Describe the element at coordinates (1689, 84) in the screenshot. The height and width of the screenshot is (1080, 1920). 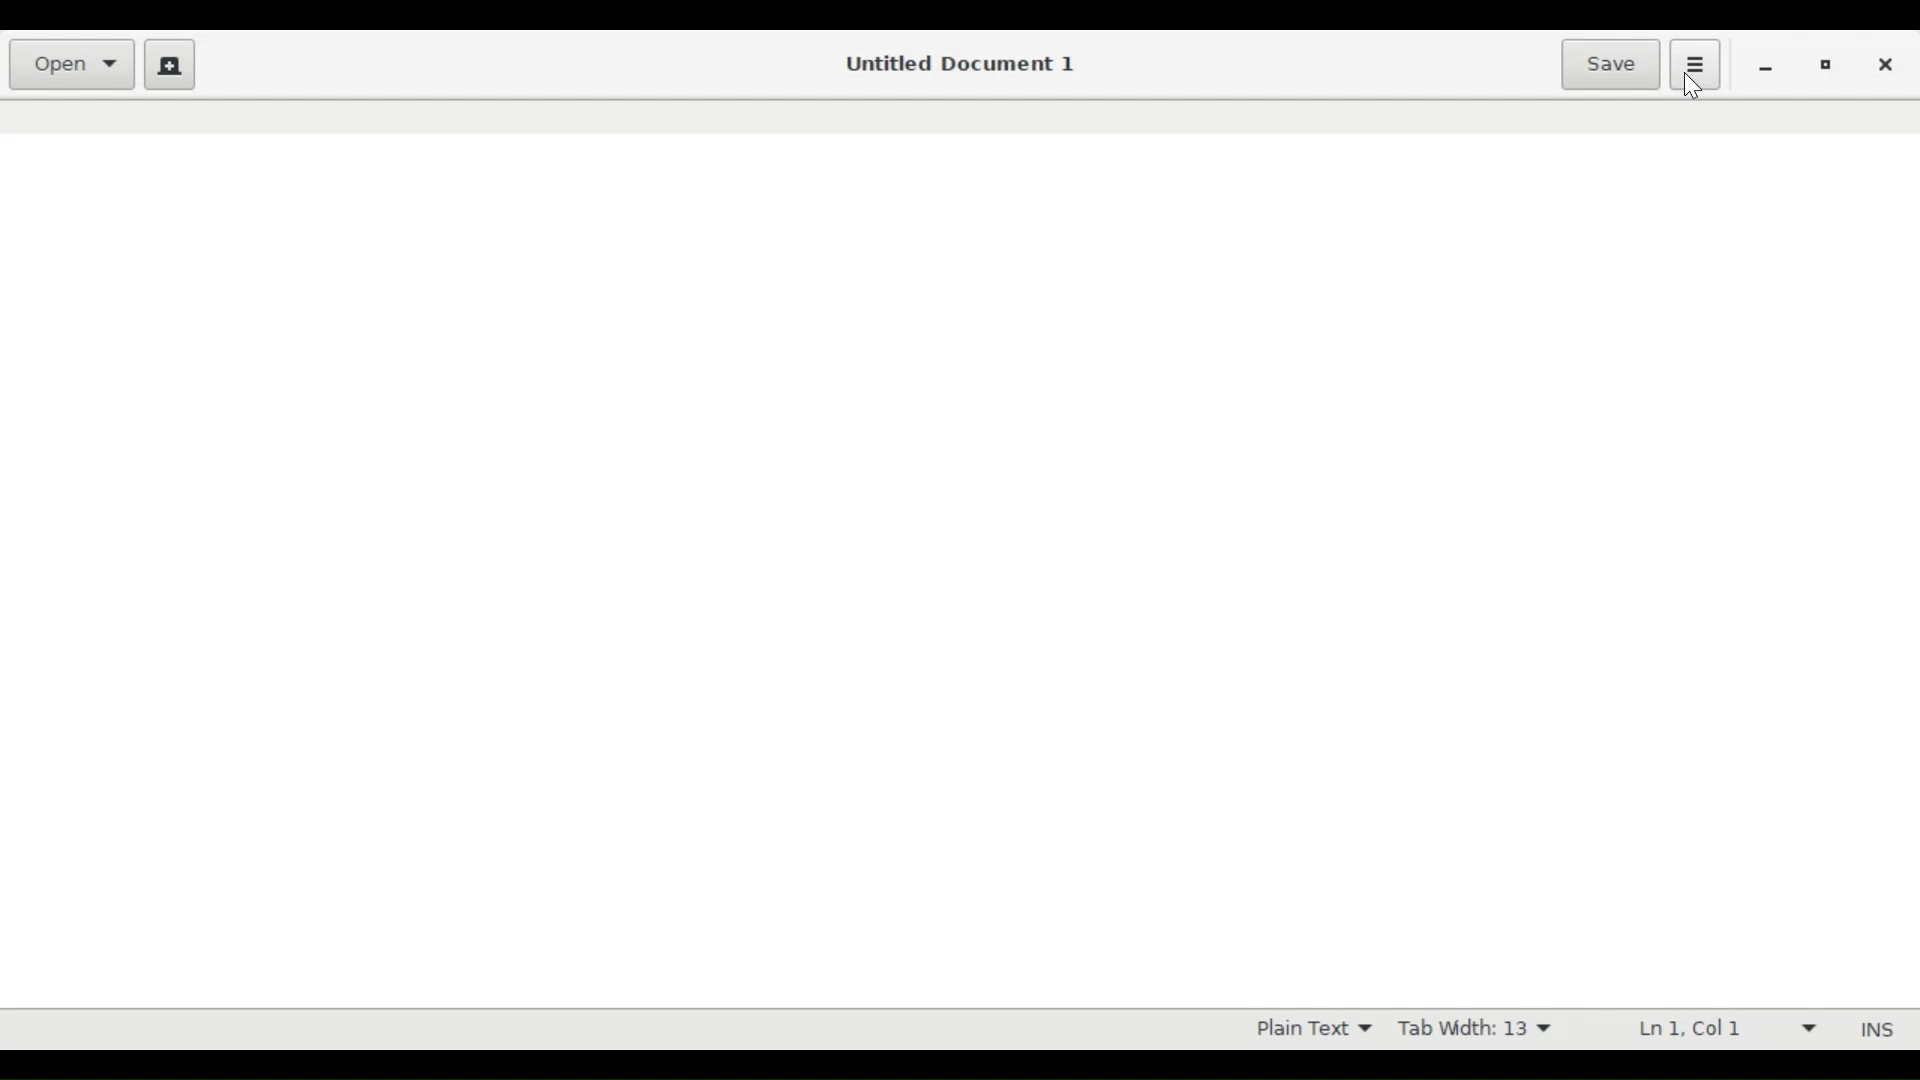
I see `Cursor` at that location.